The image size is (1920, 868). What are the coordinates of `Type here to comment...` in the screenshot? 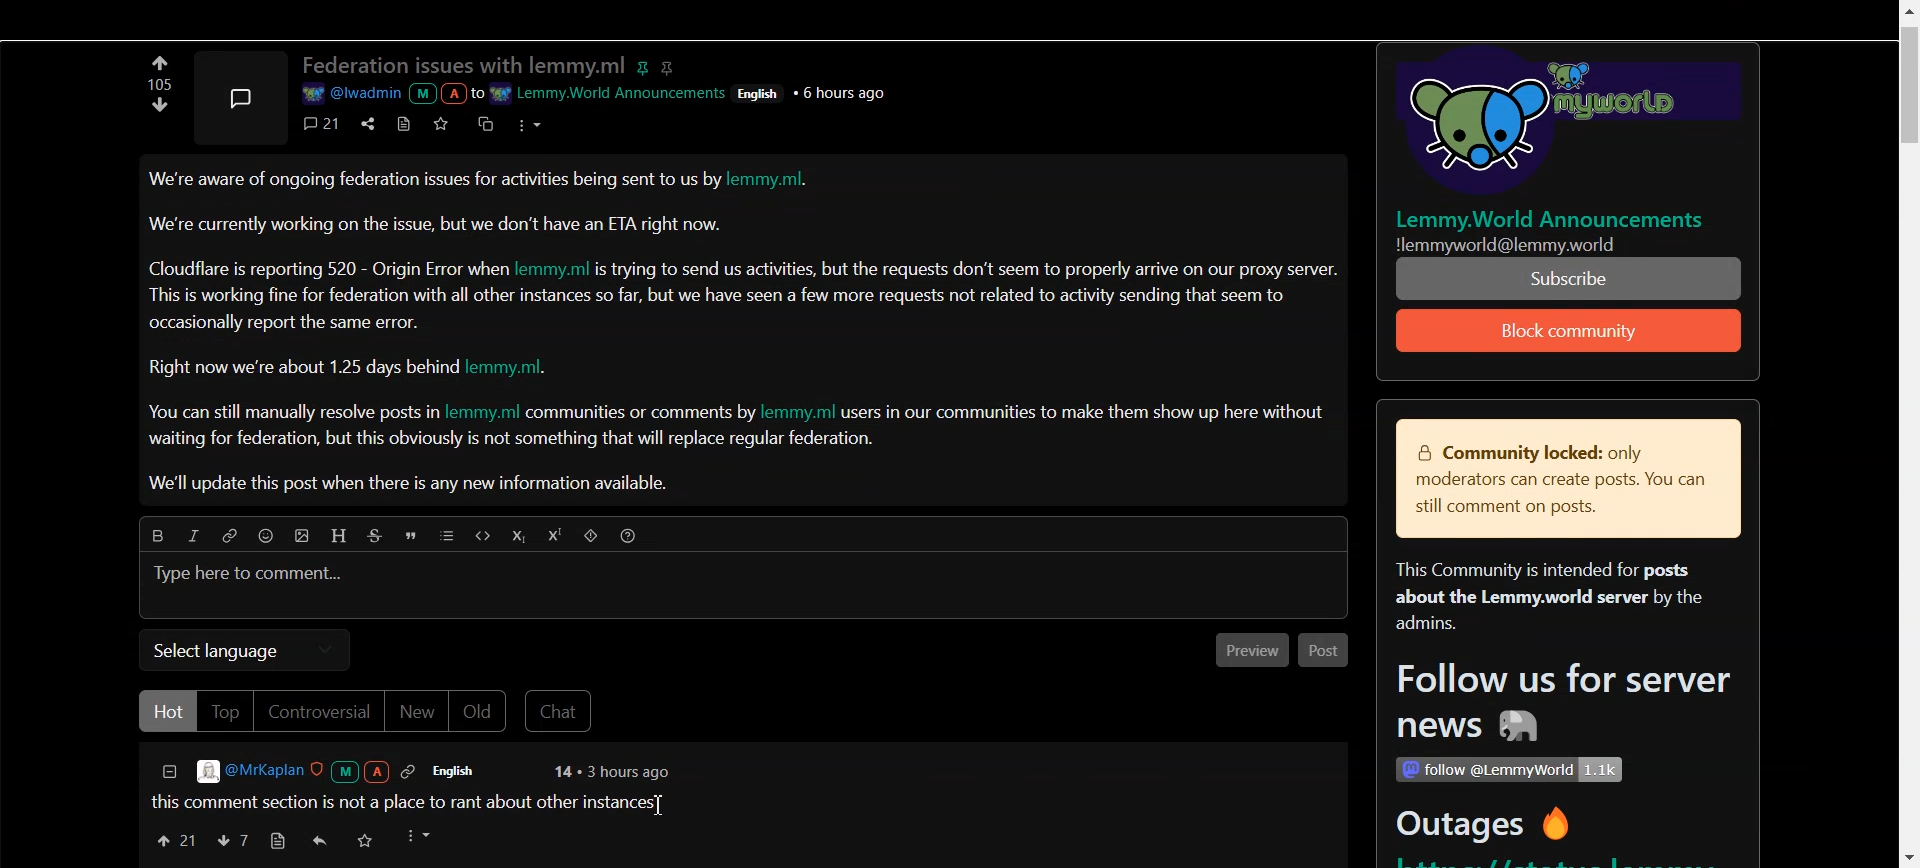 It's located at (251, 575).